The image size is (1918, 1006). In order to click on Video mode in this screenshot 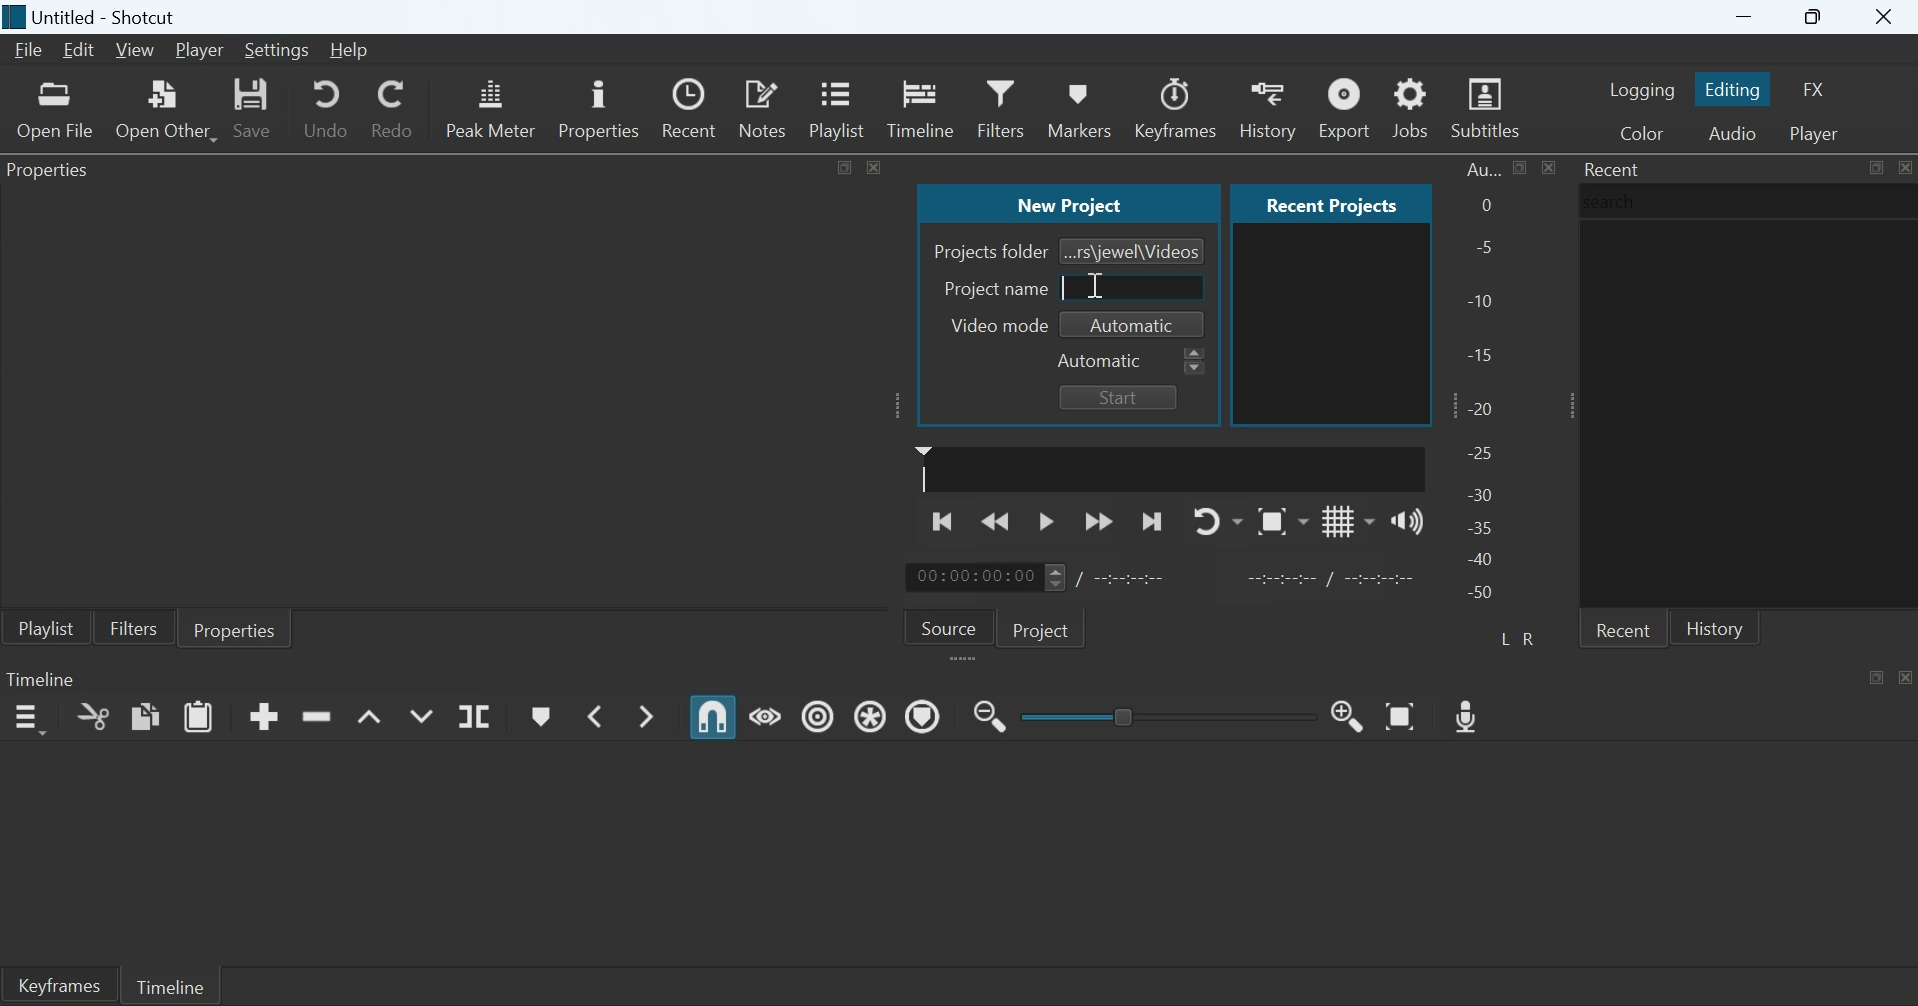, I will do `click(994, 325)`.